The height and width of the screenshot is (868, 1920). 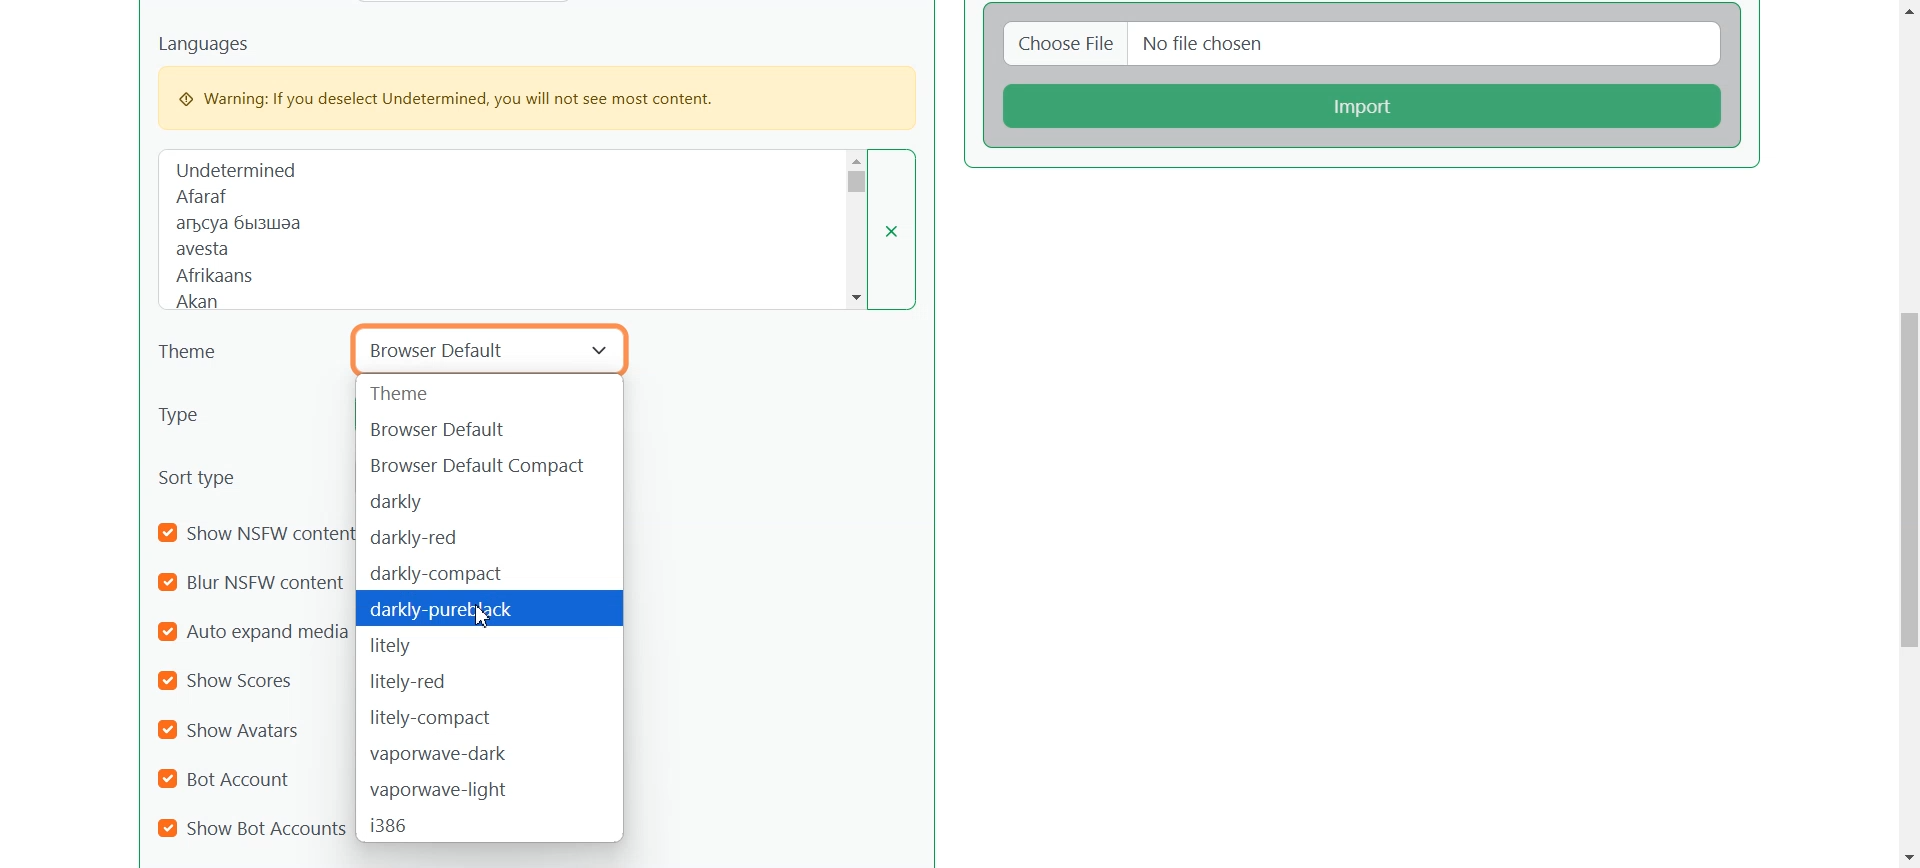 I want to click on Import, so click(x=1365, y=105).